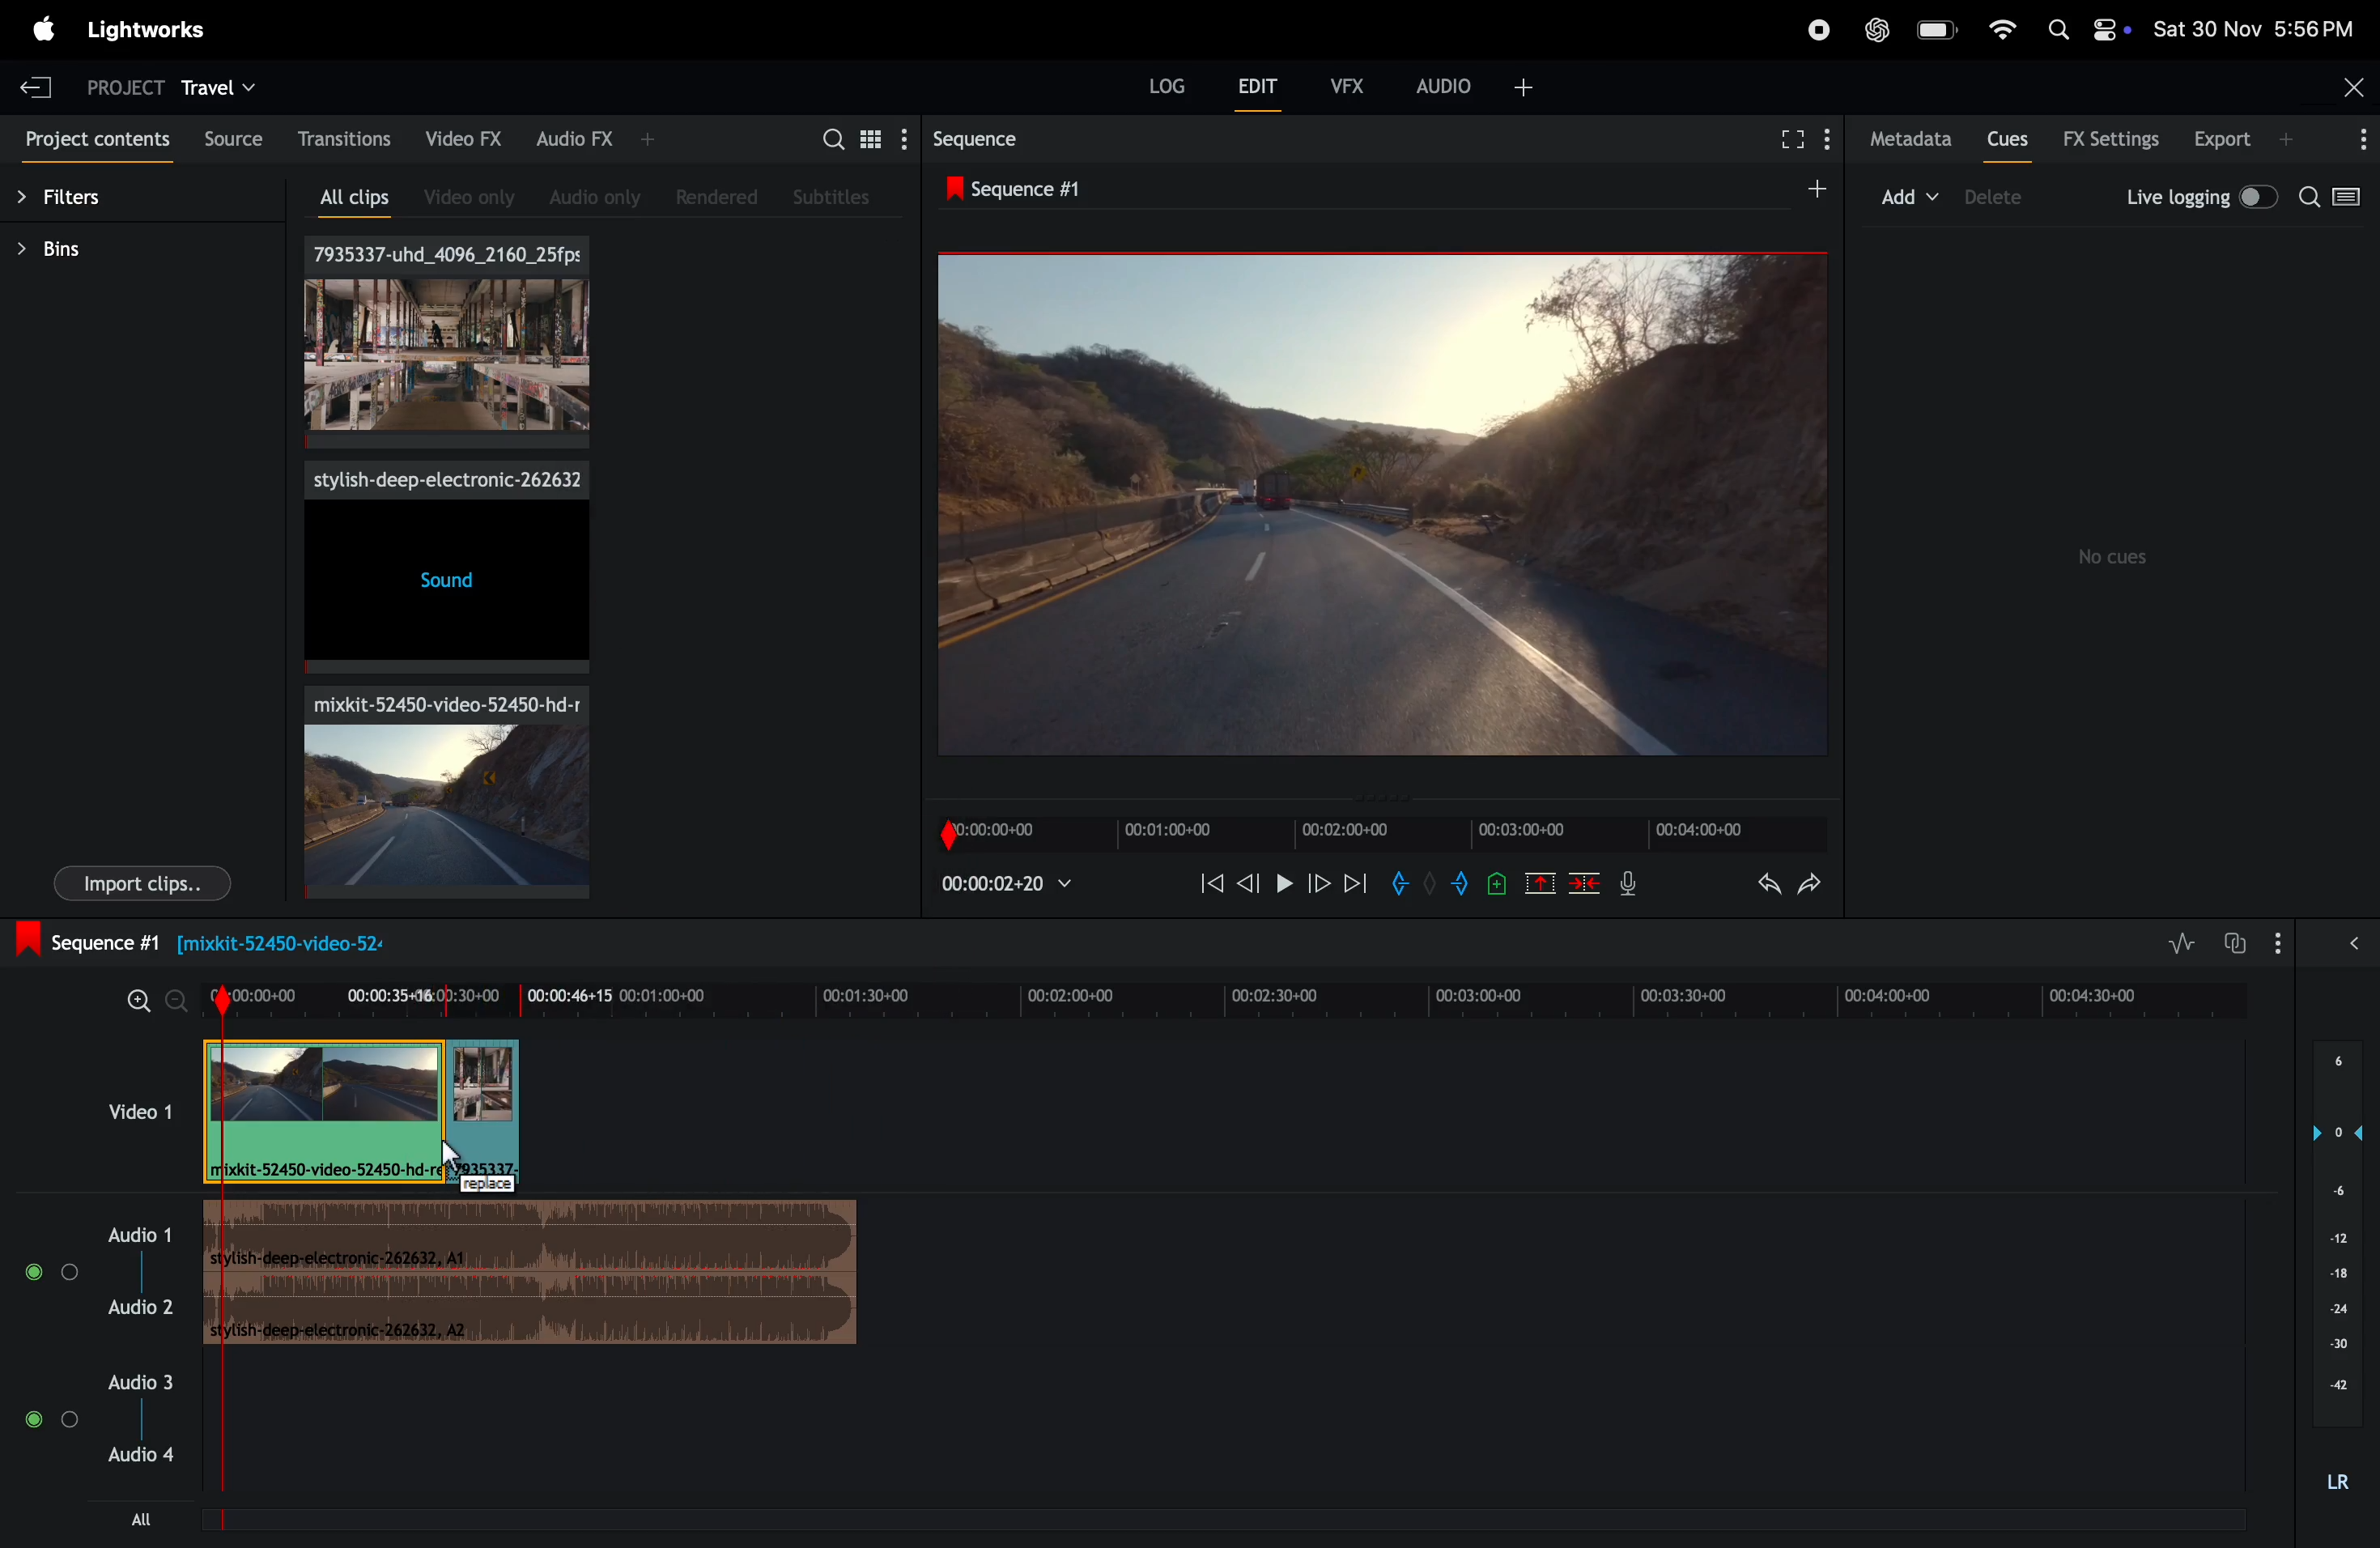 The height and width of the screenshot is (1548, 2380). What do you see at coordinates (1250, 883) in the screenshot?
I see `previous frame` at bounding box center [1250, 883].